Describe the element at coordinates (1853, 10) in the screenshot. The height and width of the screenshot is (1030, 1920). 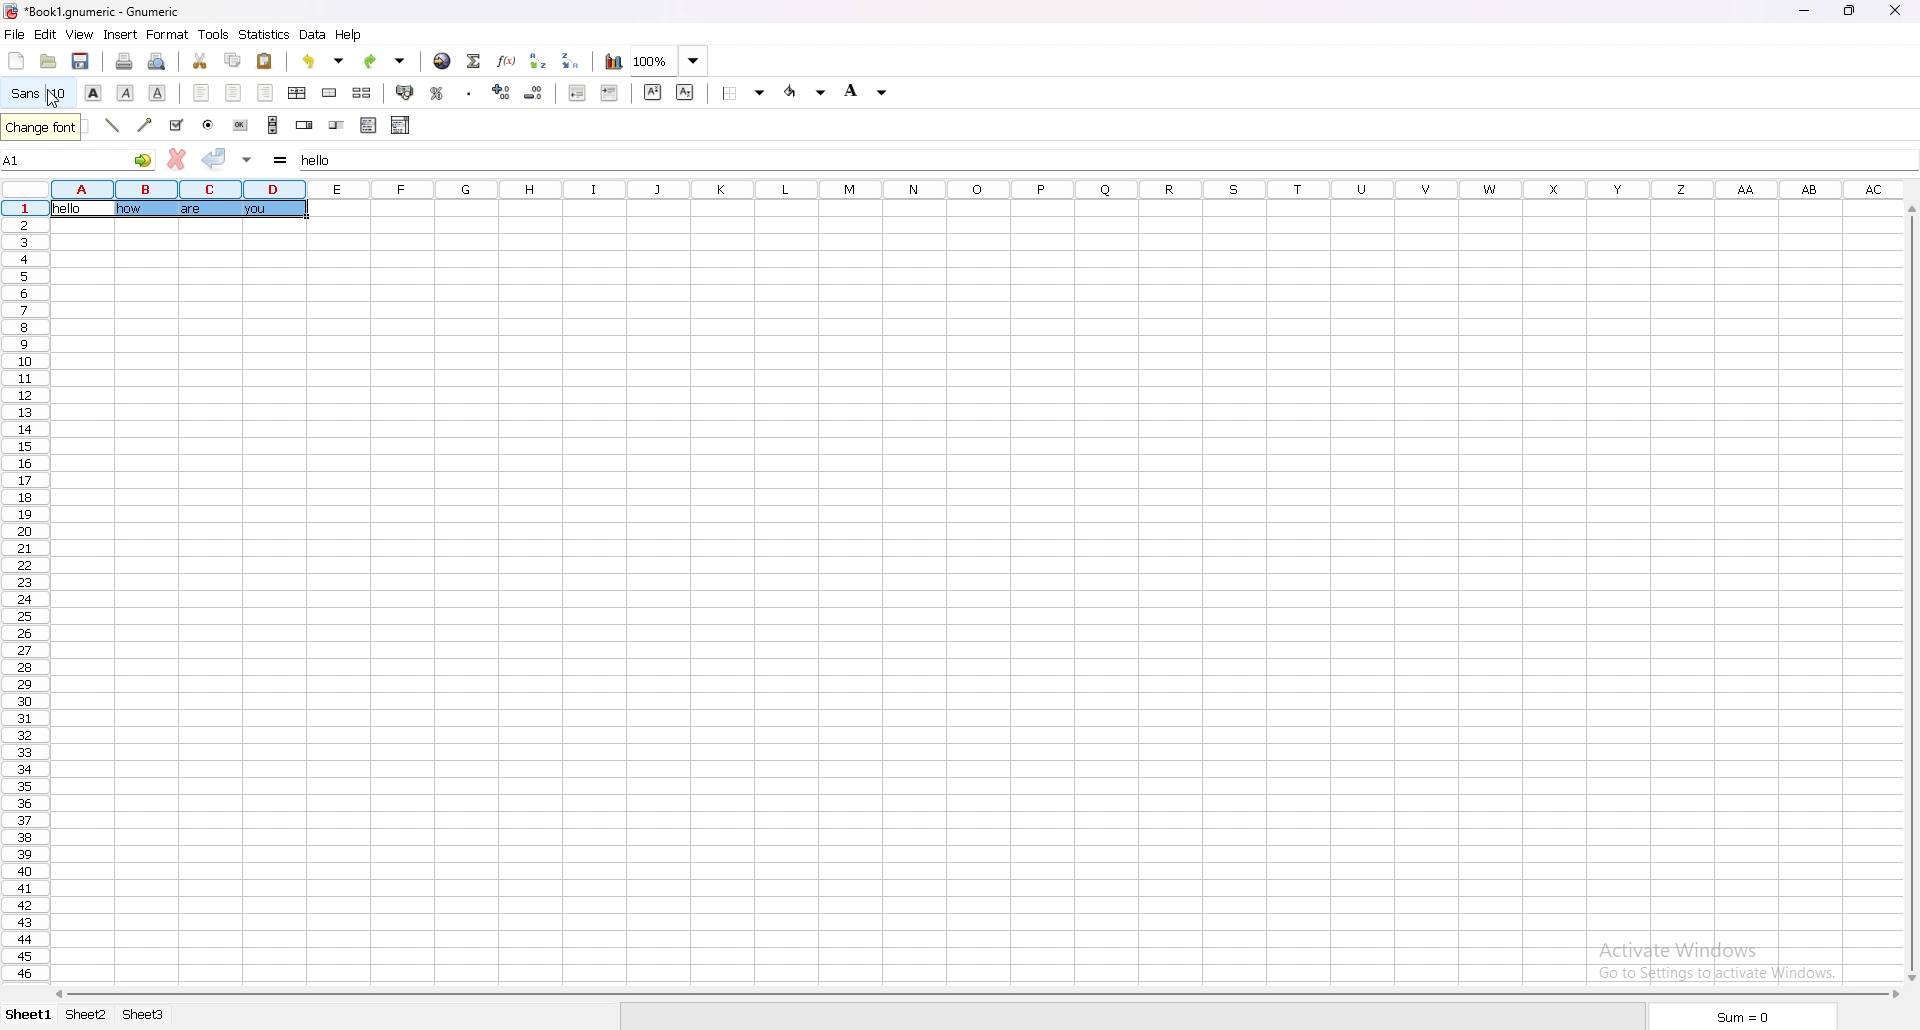
I see `resize` at that location.